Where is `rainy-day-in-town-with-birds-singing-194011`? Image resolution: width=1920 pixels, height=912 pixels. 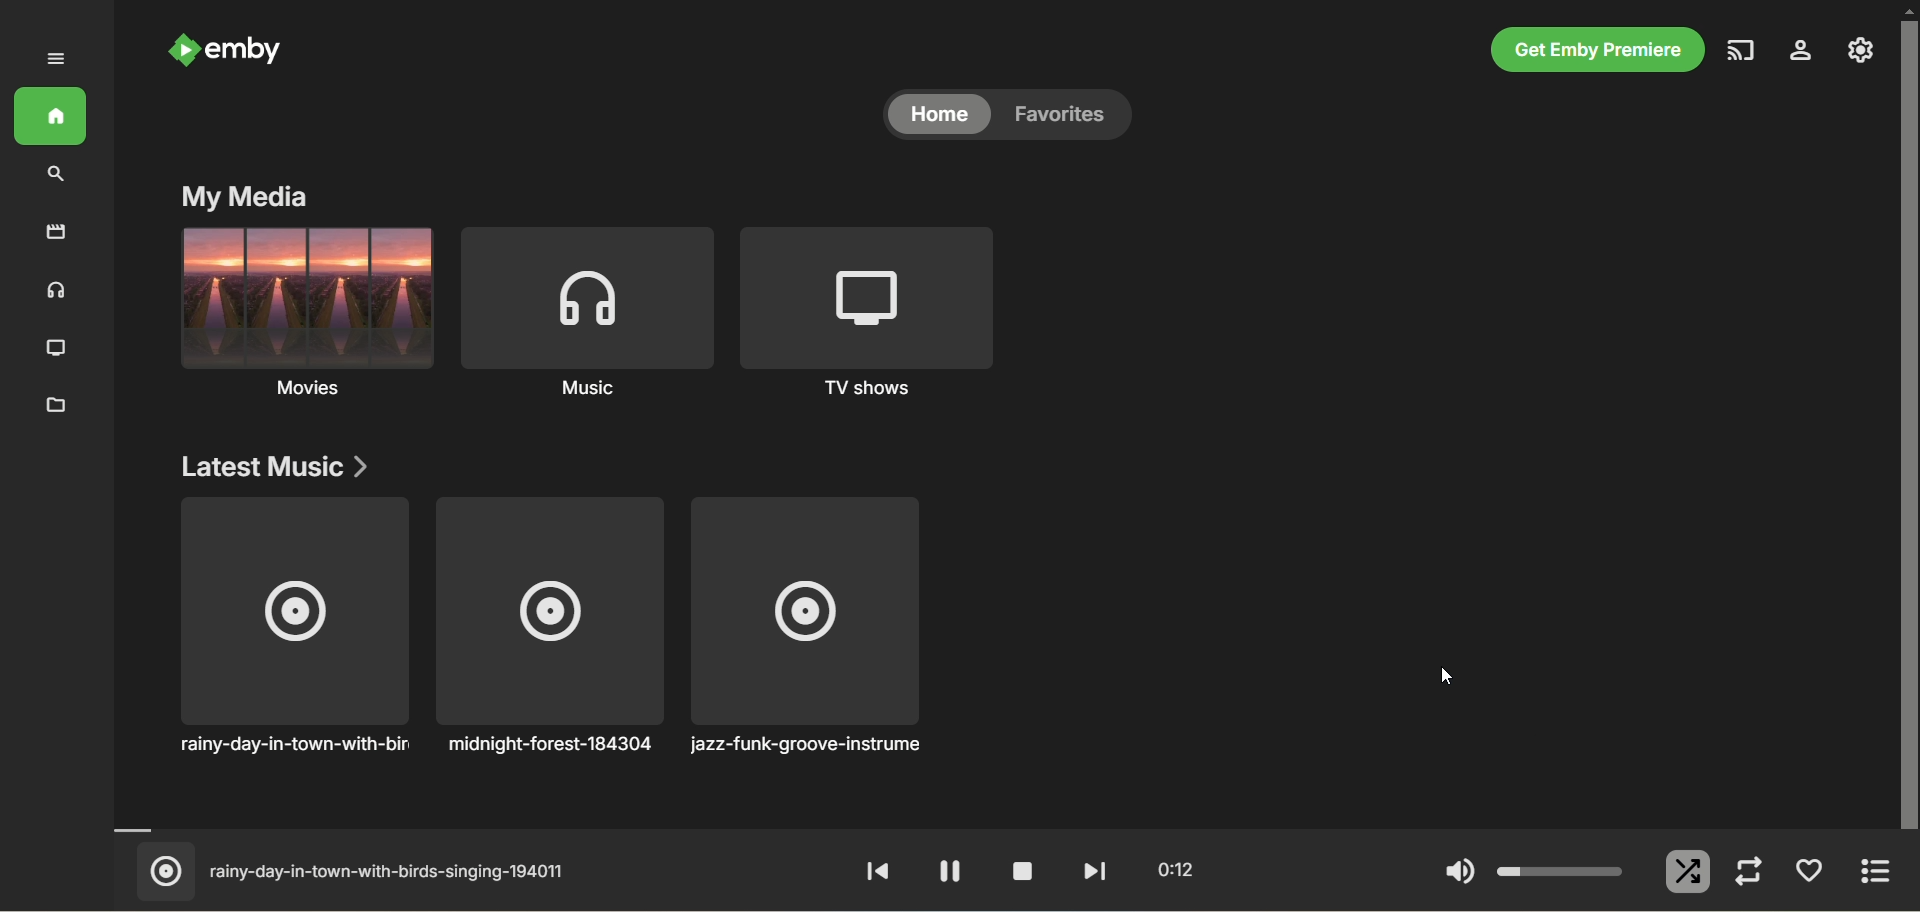 rainy-day-in-town-with-birds-singing-194011 is located at coordinates (362, 871).